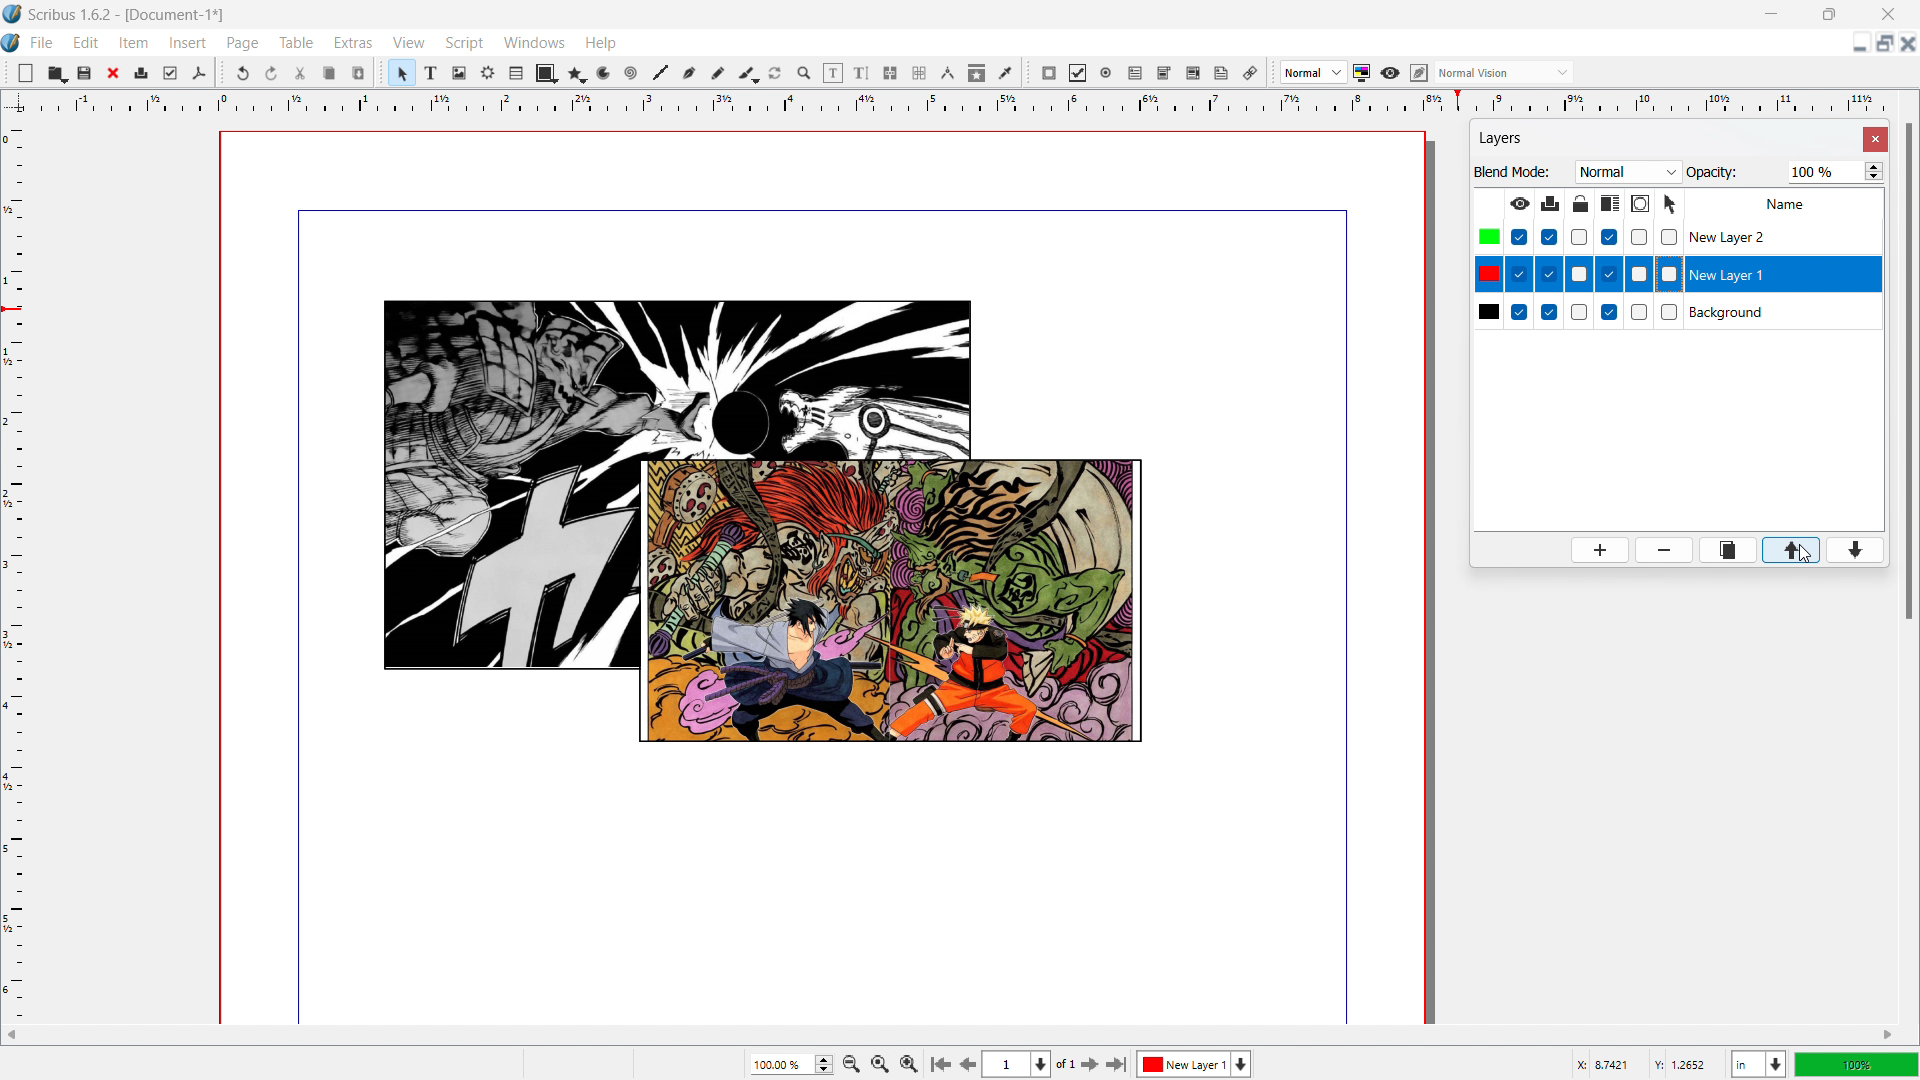 This screenshot has width=1920, height=1080. I want to click on vertical ruler, so click(15, 569).